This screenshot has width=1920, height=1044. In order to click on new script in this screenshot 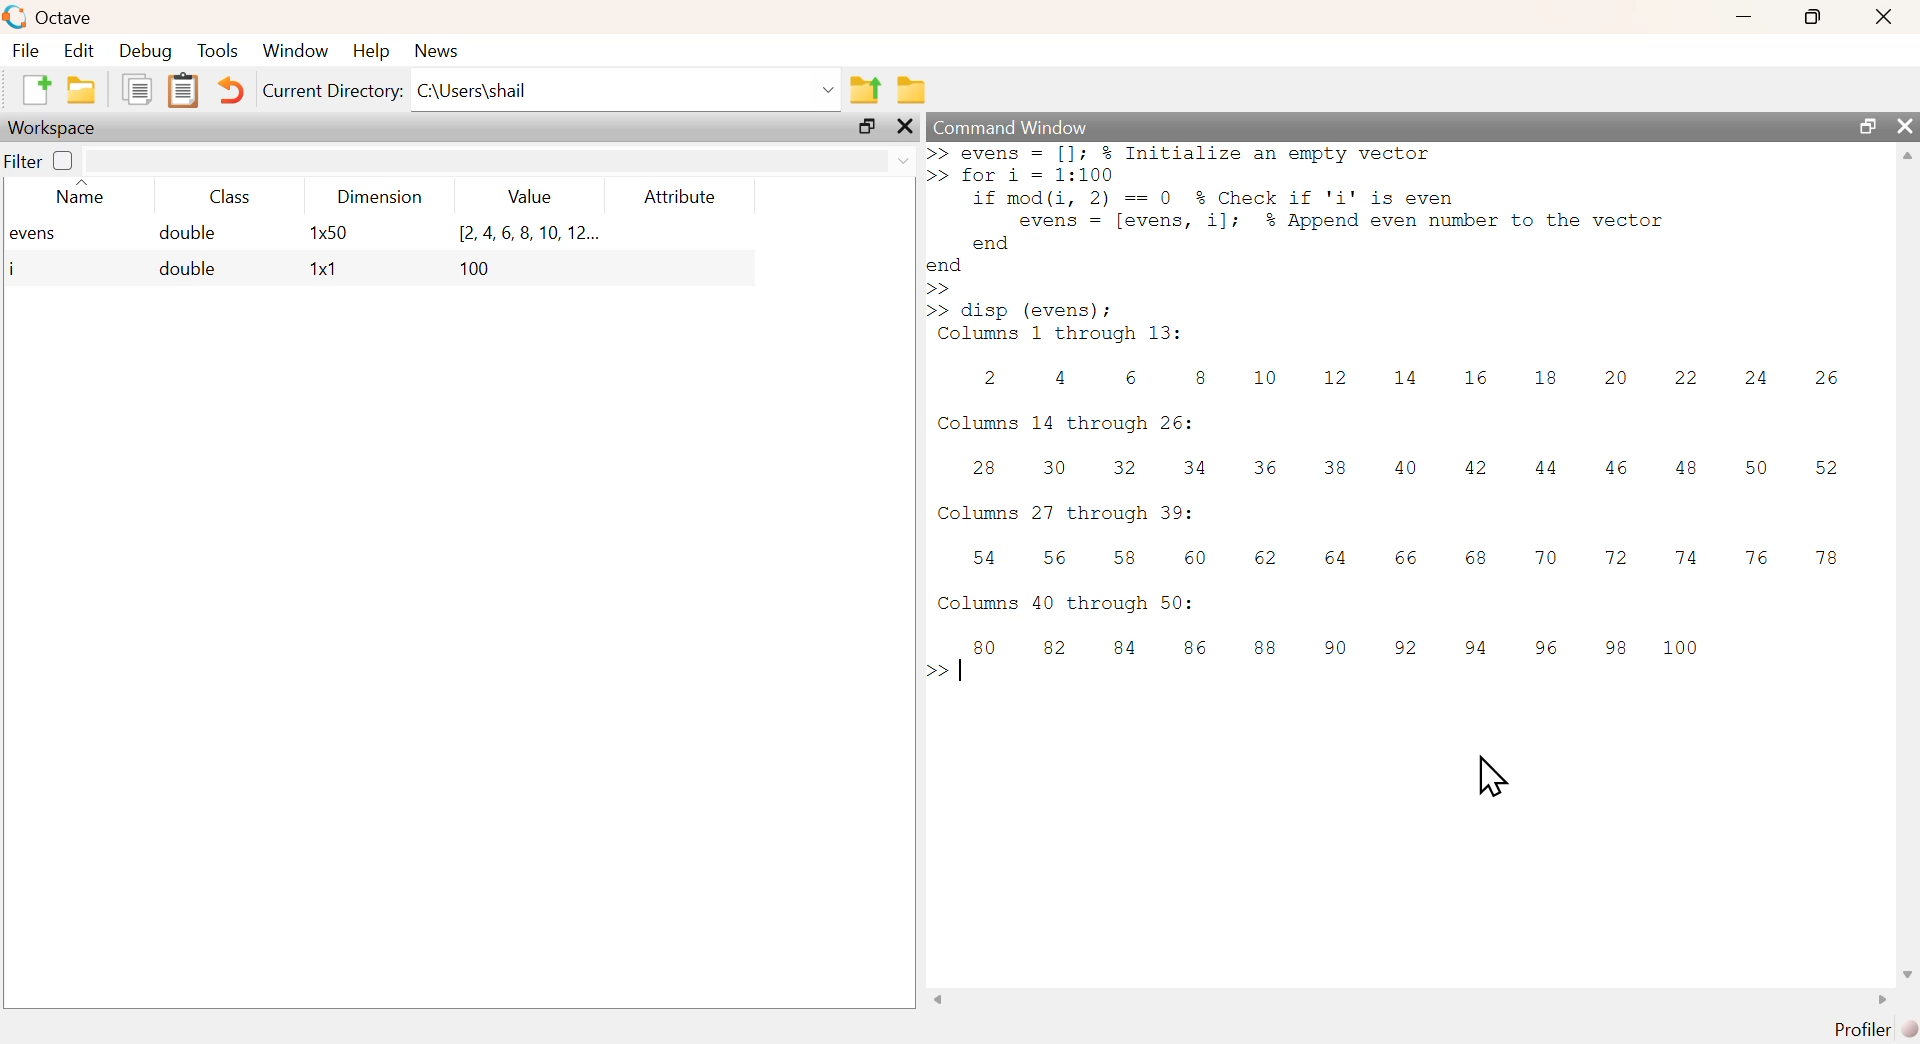, I will do `click(37, 92)`.